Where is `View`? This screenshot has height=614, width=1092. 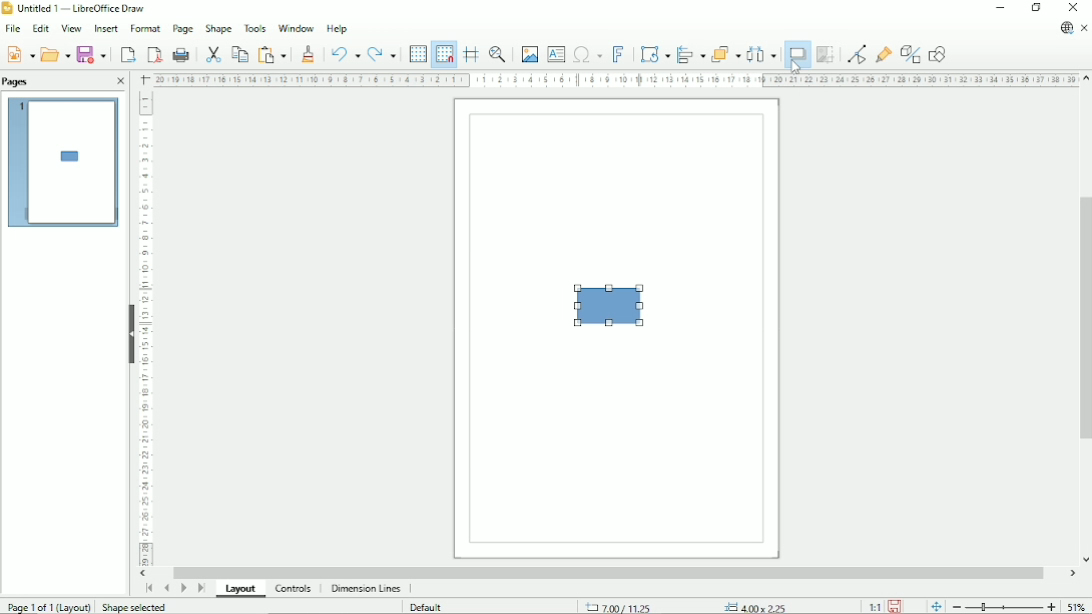
View is located at coordinates (70, 26).